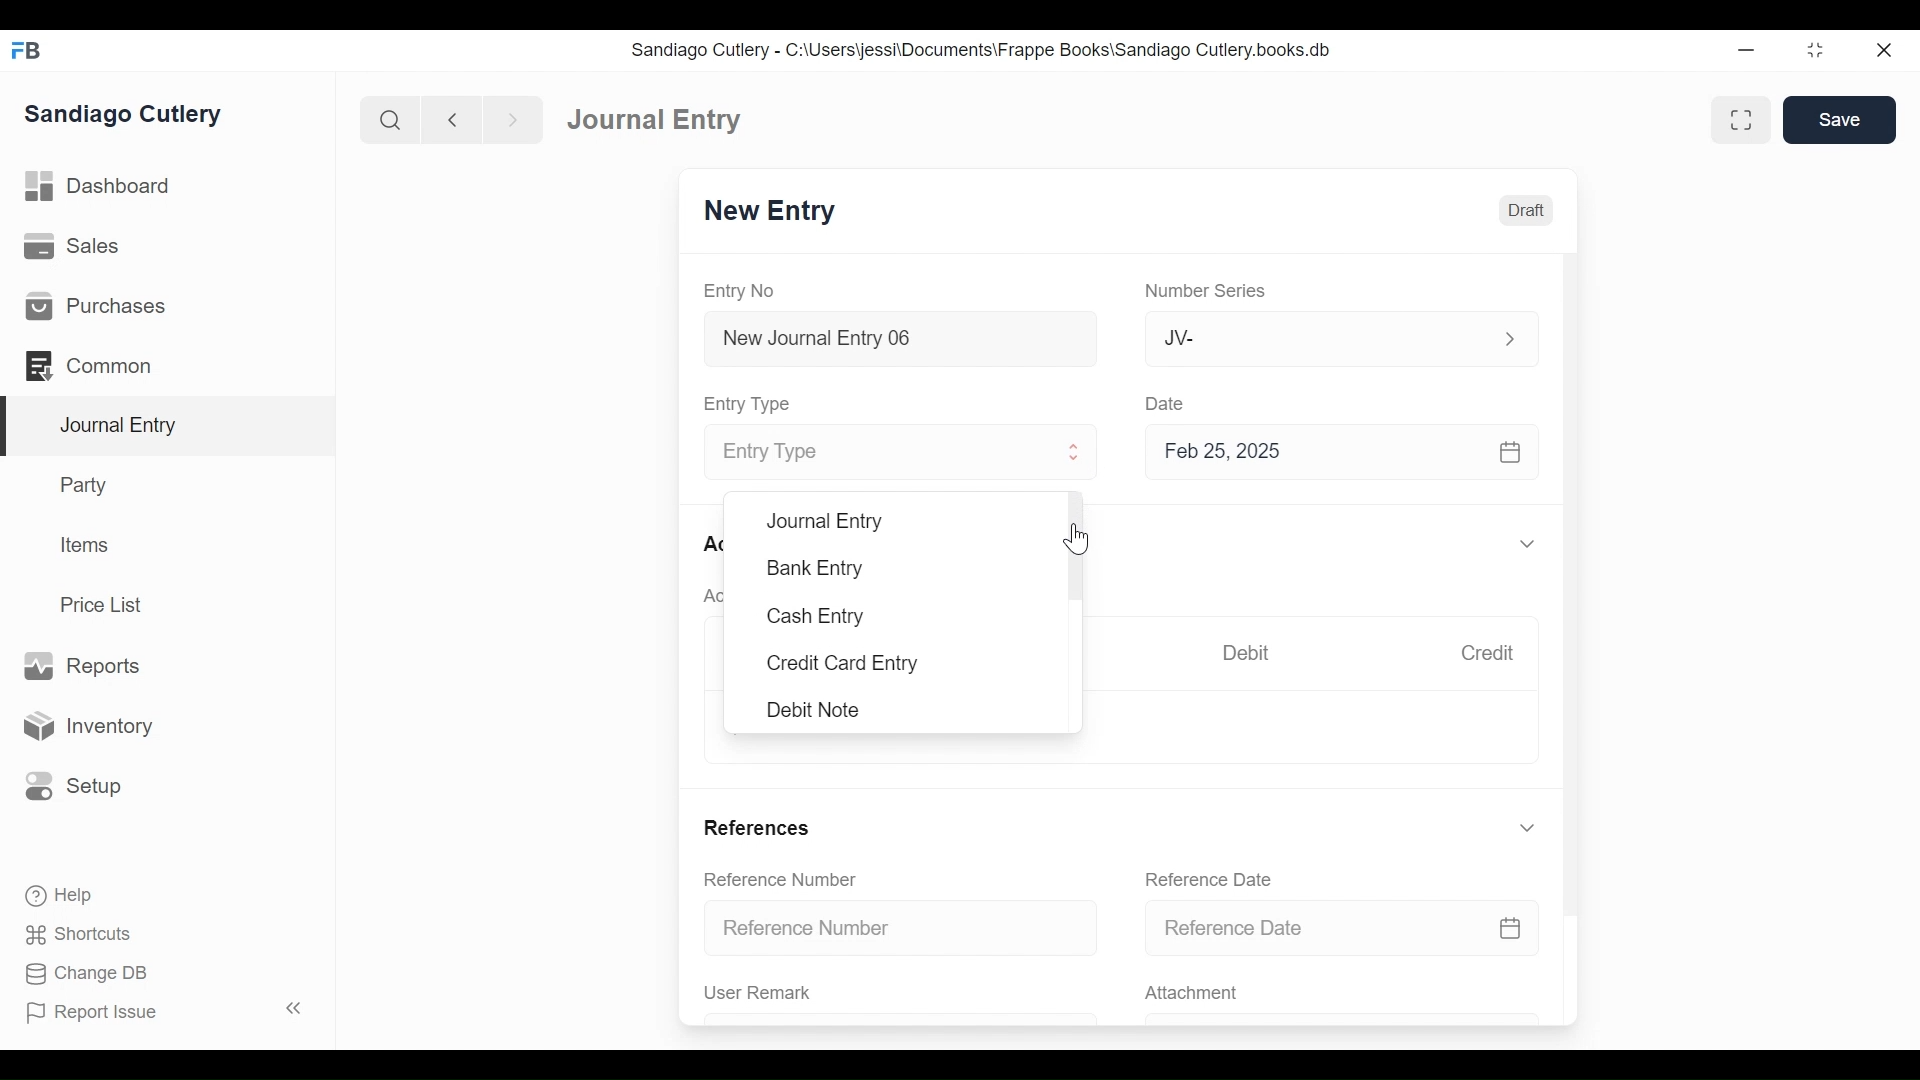 The height and width of the screenshot is (1080, 1920). Describe the element at coordinates (750, 404) in the screenshot. I see `Entry Type` at that location.